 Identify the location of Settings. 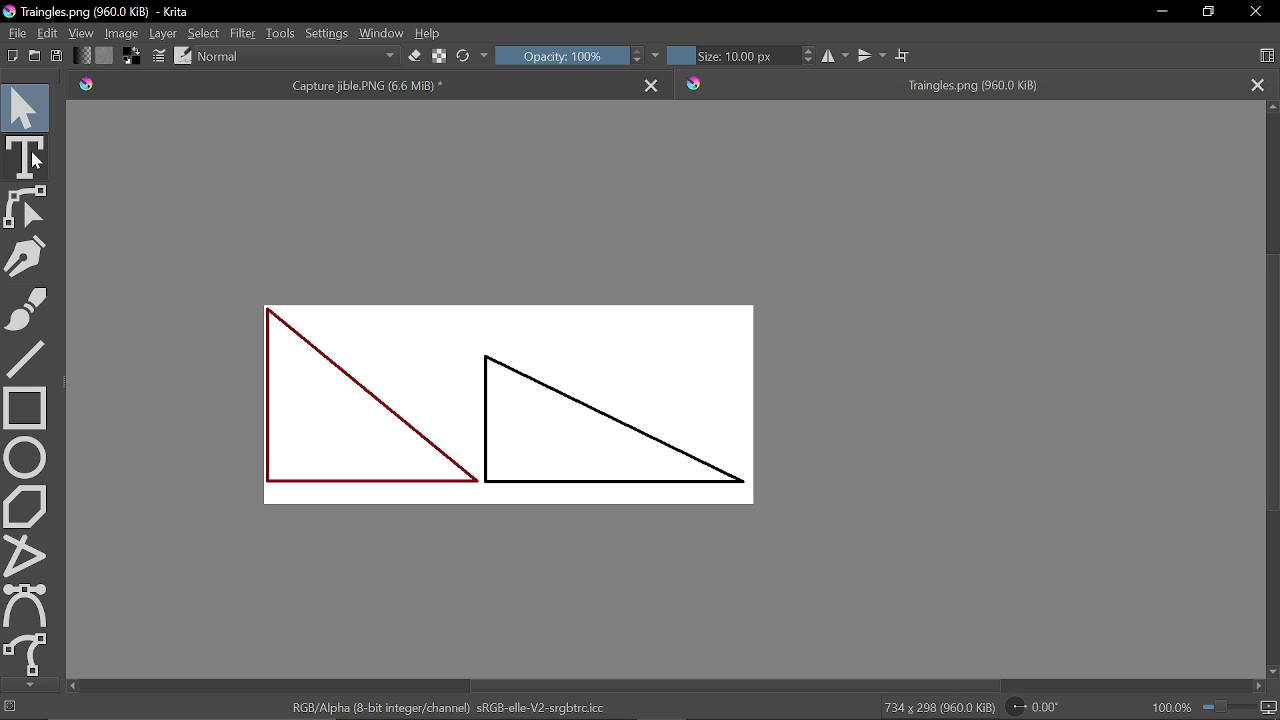
(326, 36).